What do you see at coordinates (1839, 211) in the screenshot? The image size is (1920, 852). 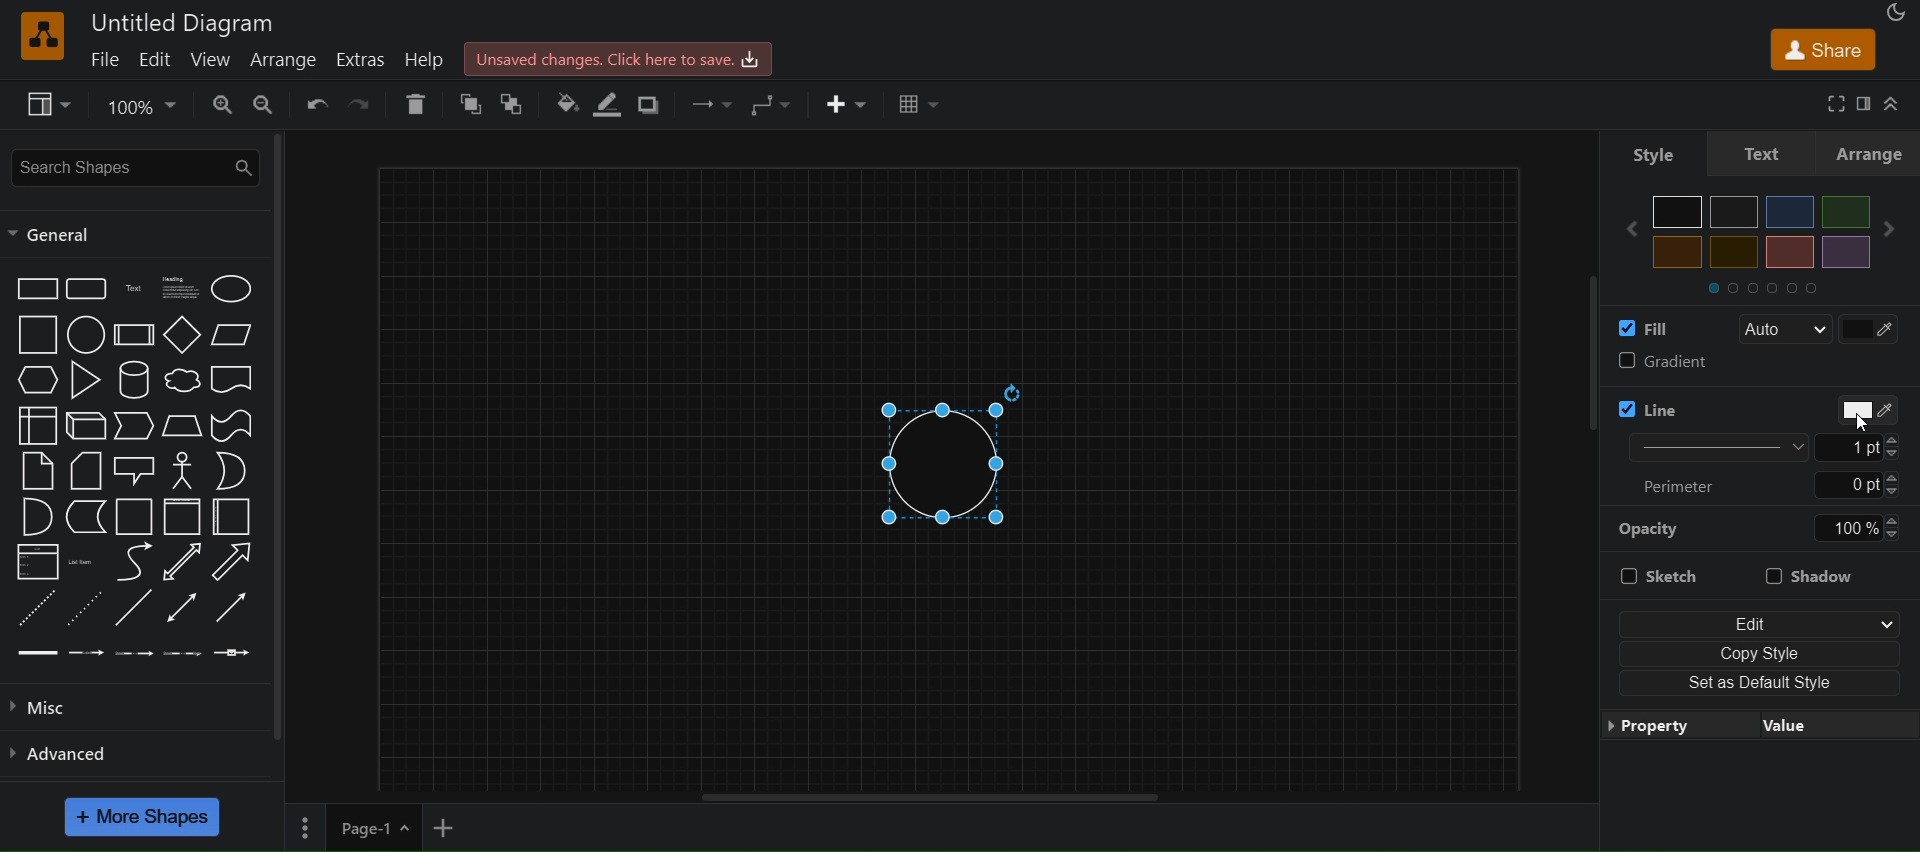 I see `green color` at bounding box center [1839, 211].